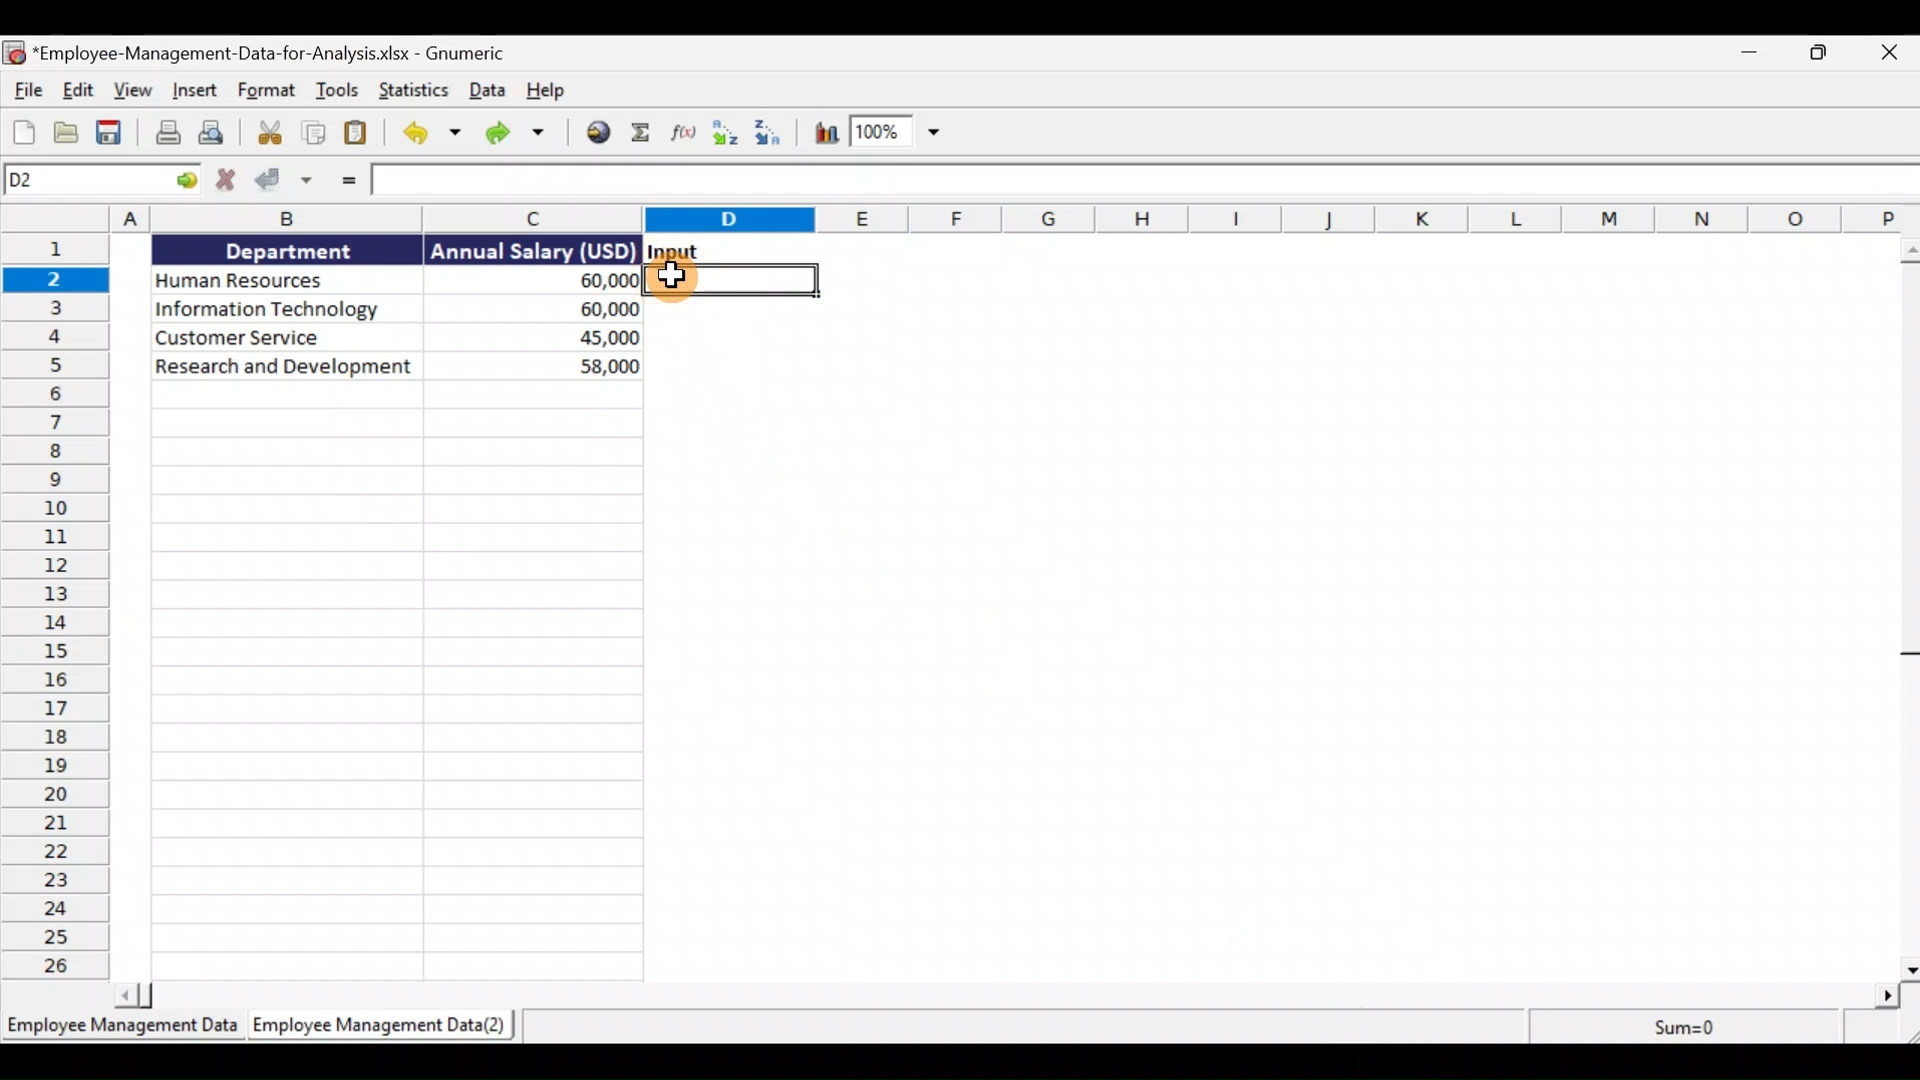 This screenshot has width=1920, height=1080. I want to click on Save the current workbook, so click(111, 135).